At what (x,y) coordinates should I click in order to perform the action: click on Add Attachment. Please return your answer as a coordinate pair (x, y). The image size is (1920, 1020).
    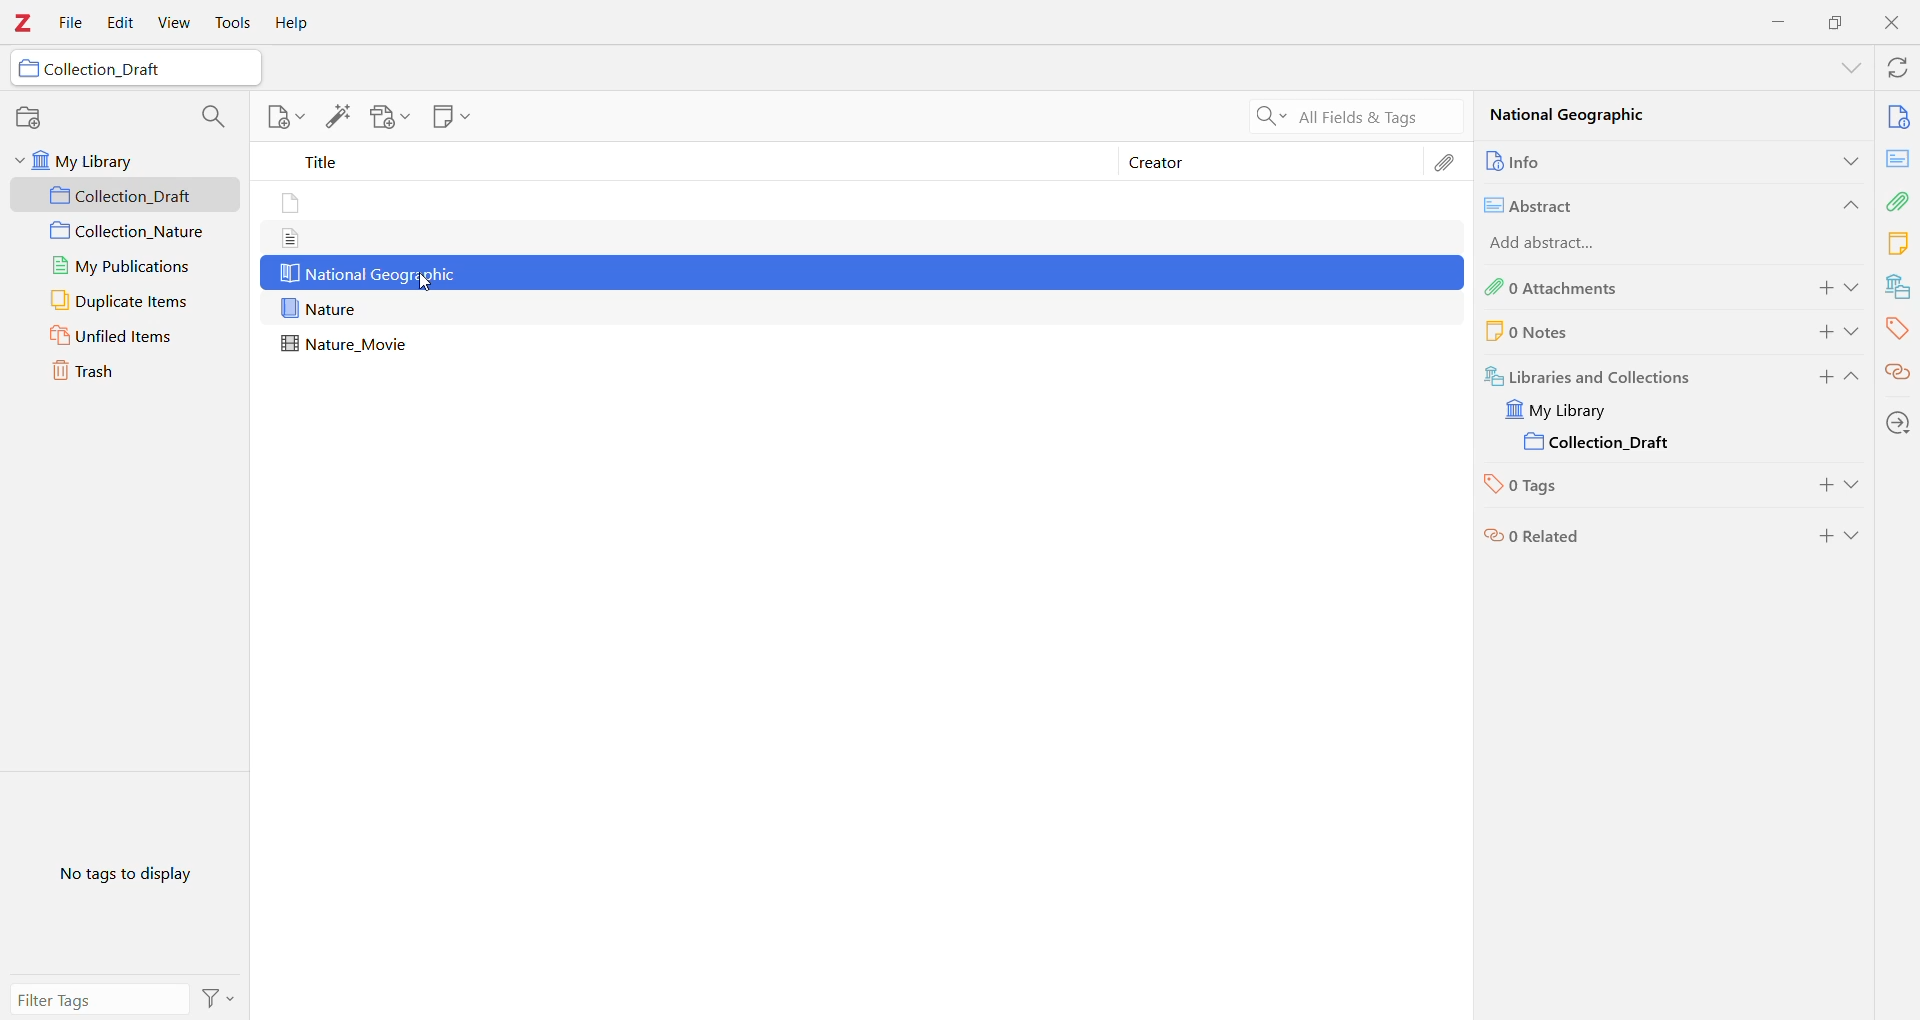
    Looking at the image, I should click on (385, 117).